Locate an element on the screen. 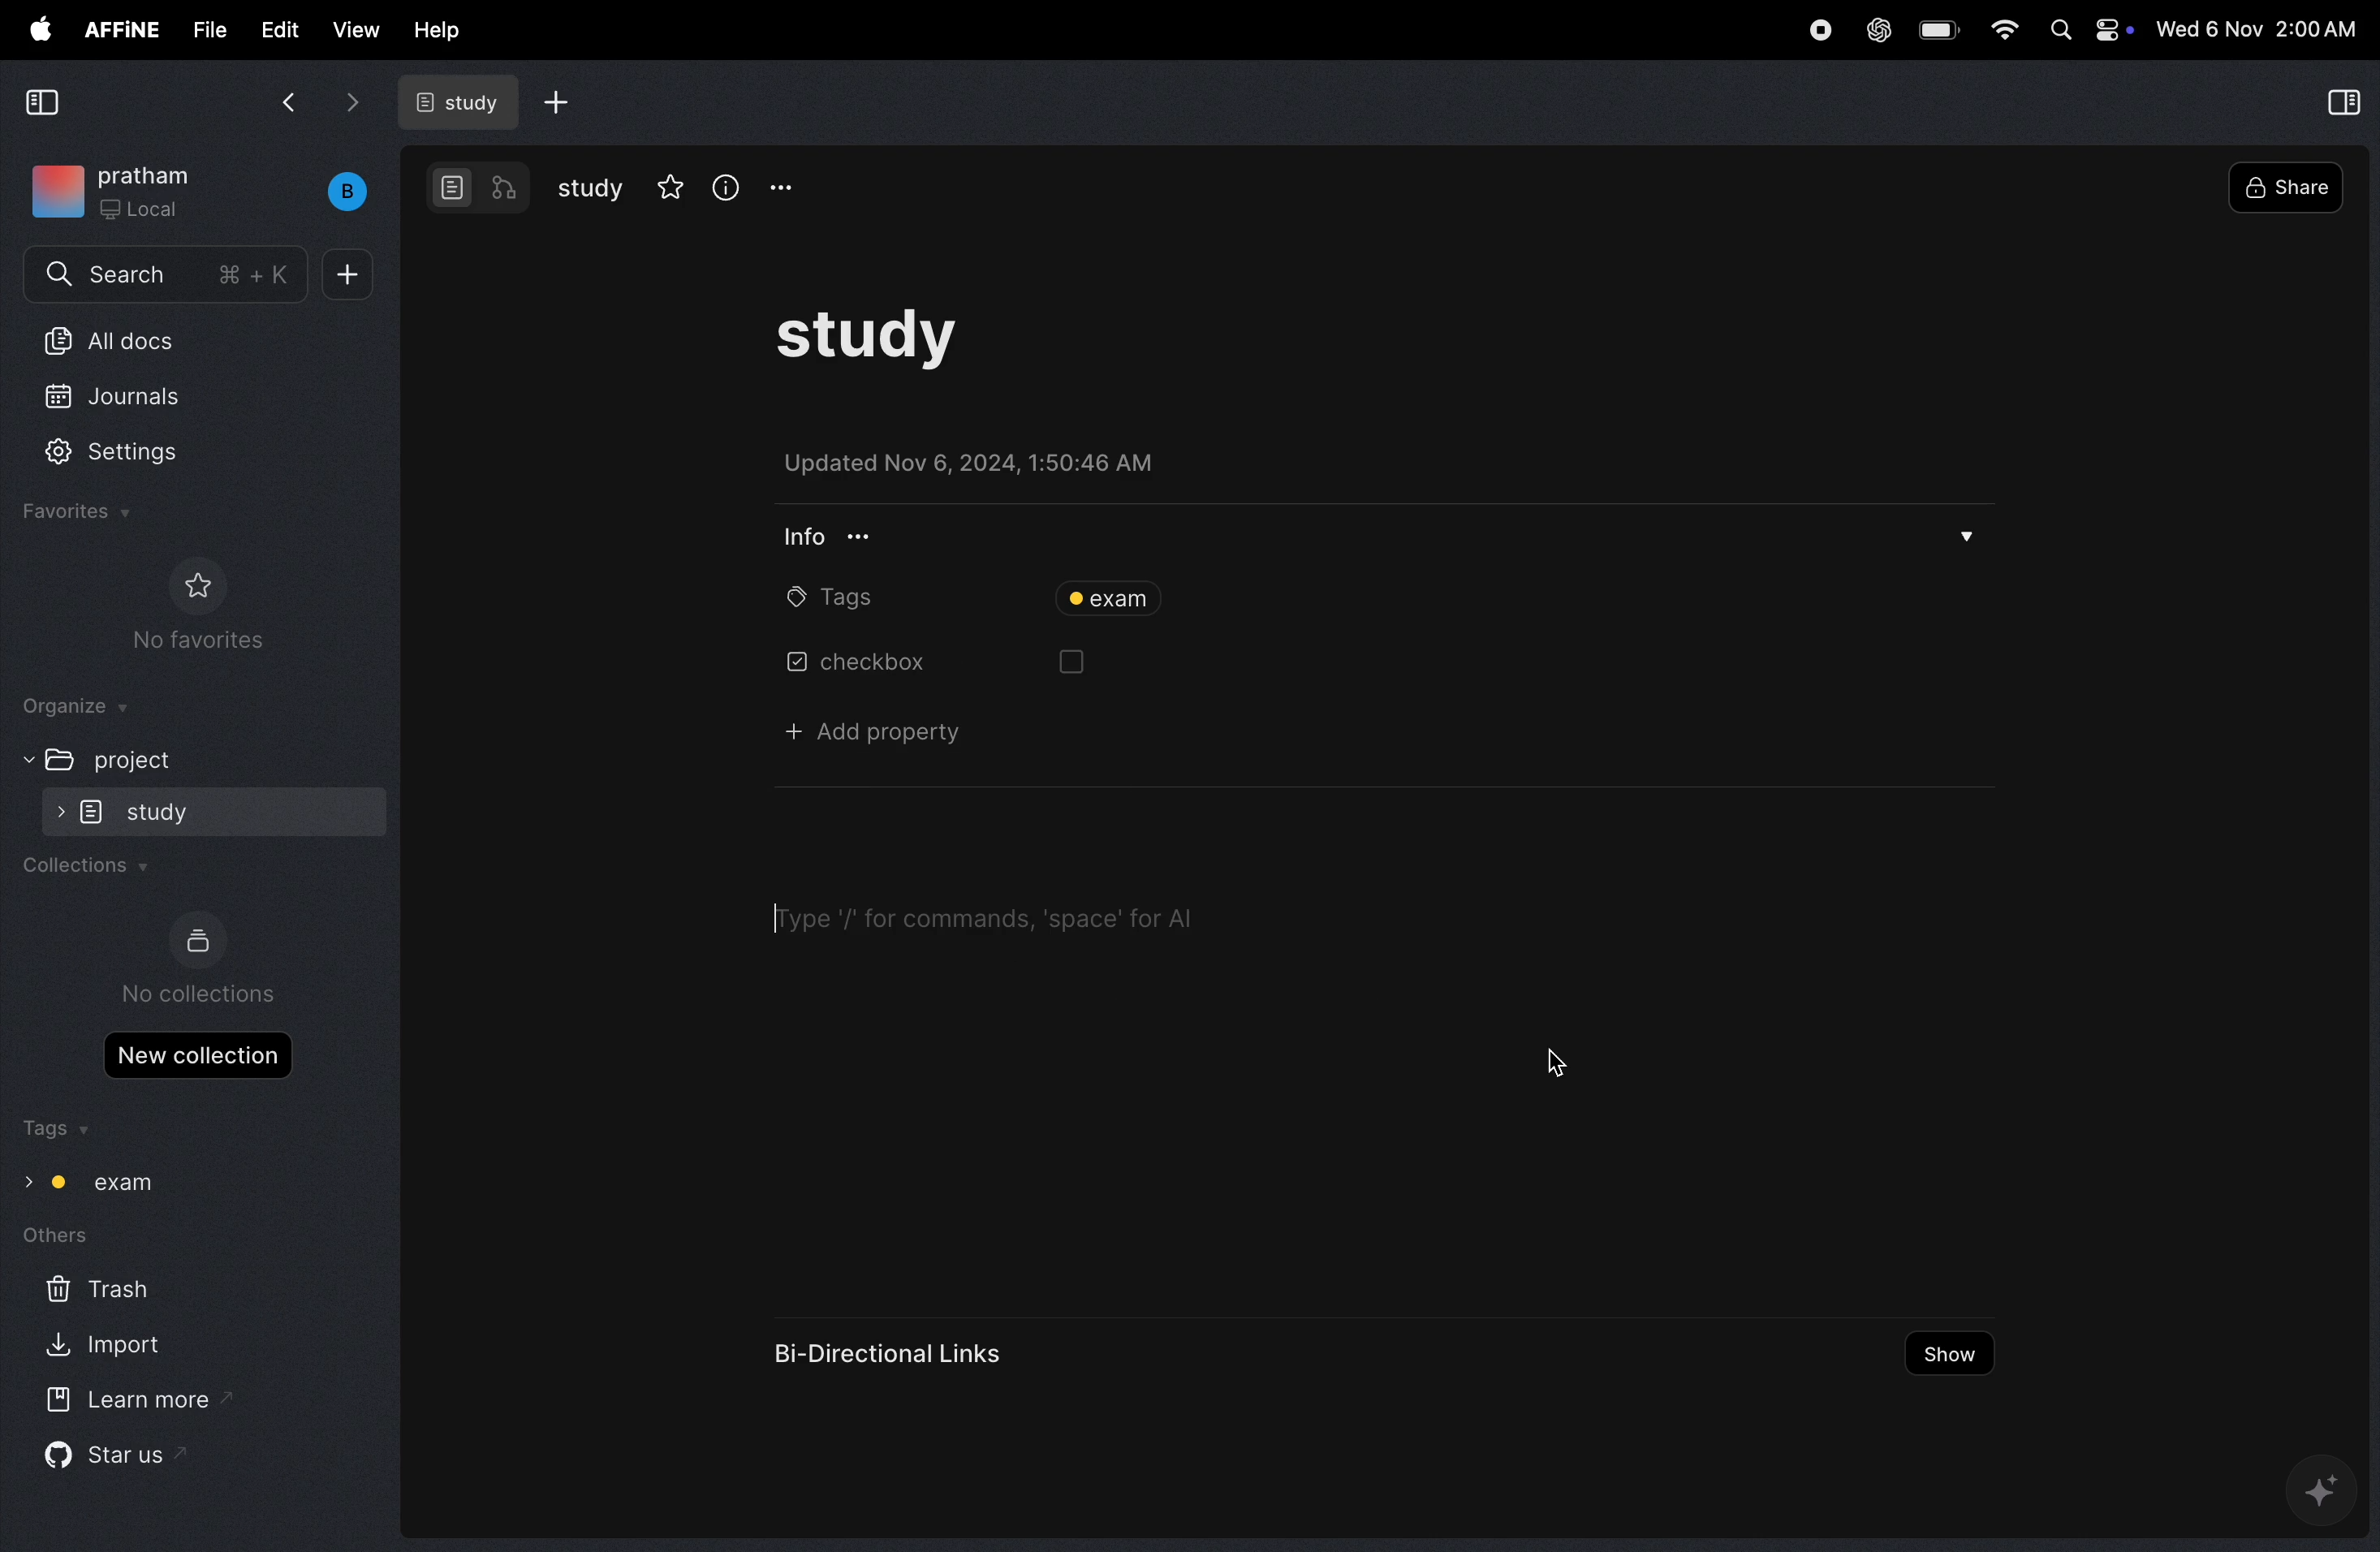 The width and height of the screenshot is (2380, 1552). workspace is located at coordinates (137, 194).